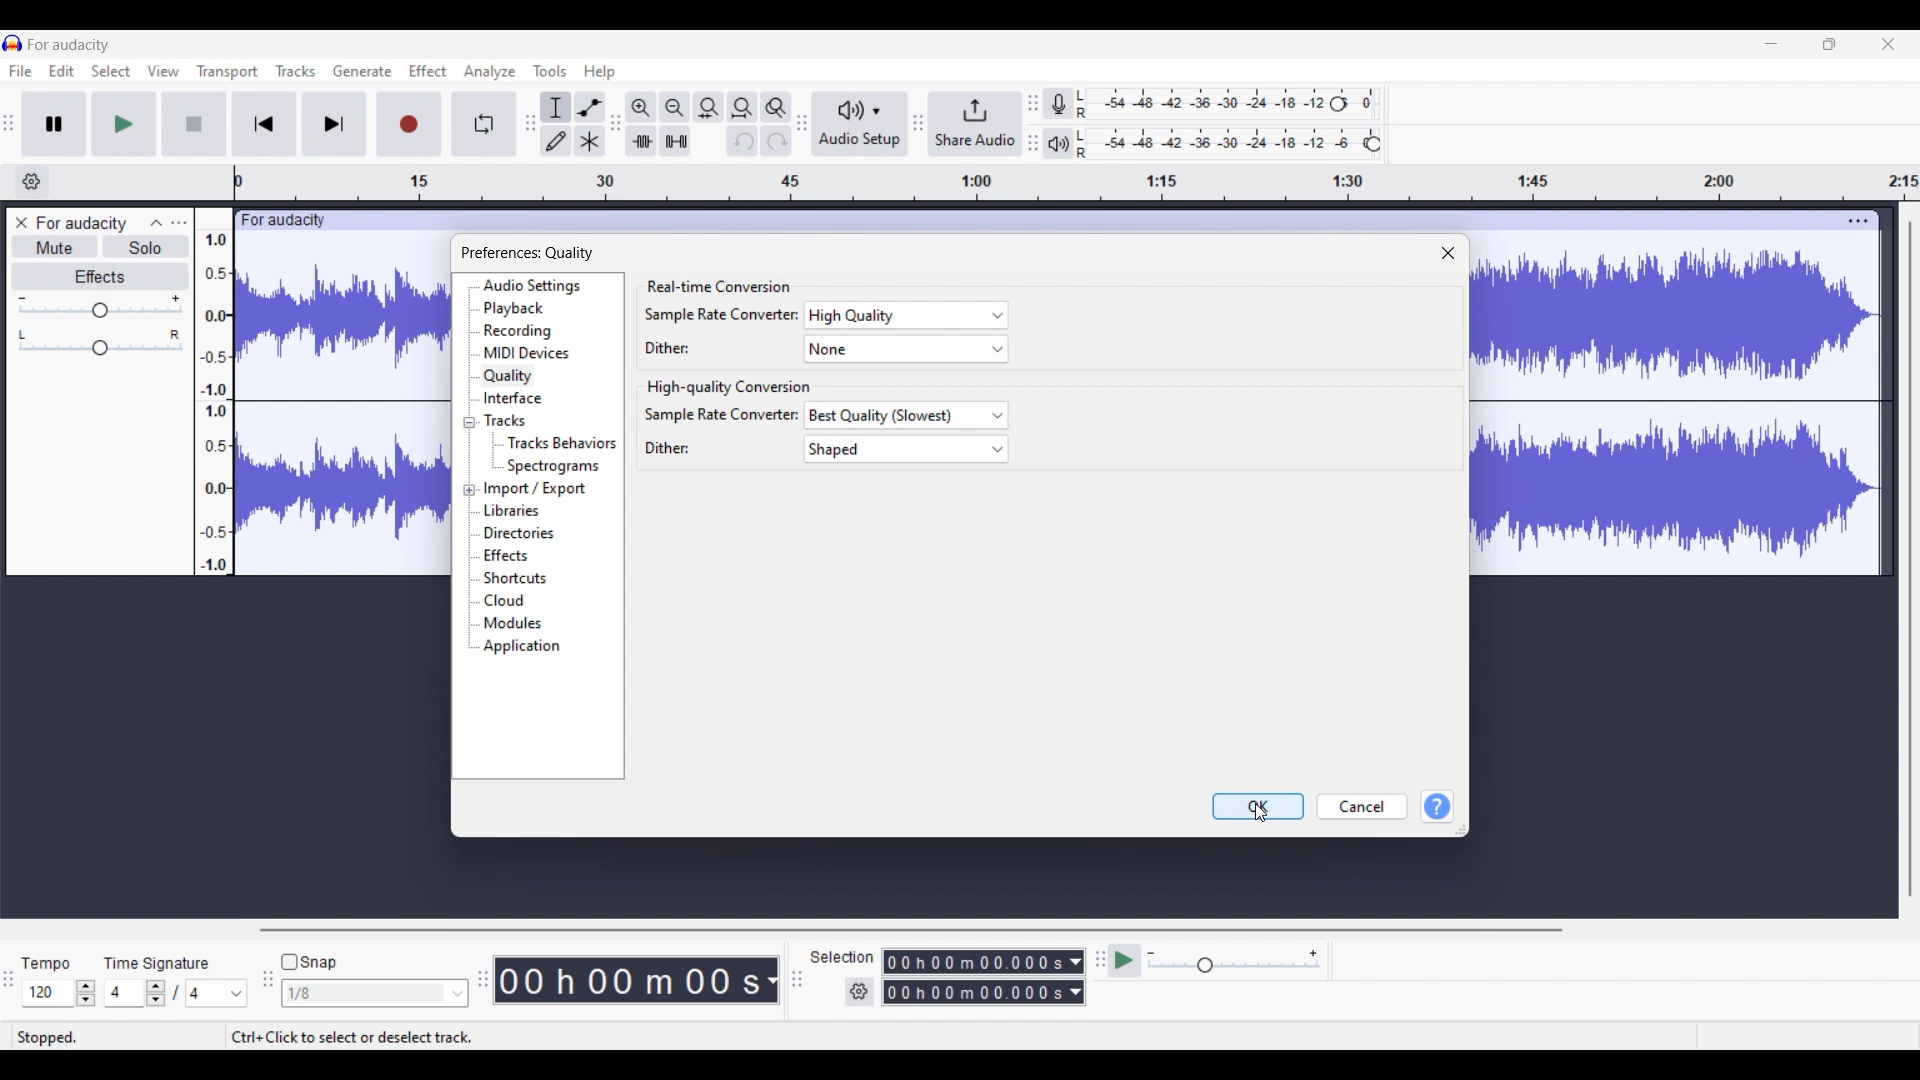 The height and width of the screenshot is (1080, 1920). Describe the element at coordinates (1033, 122) in the screenshot. I see `Change position of respective level` at that location.